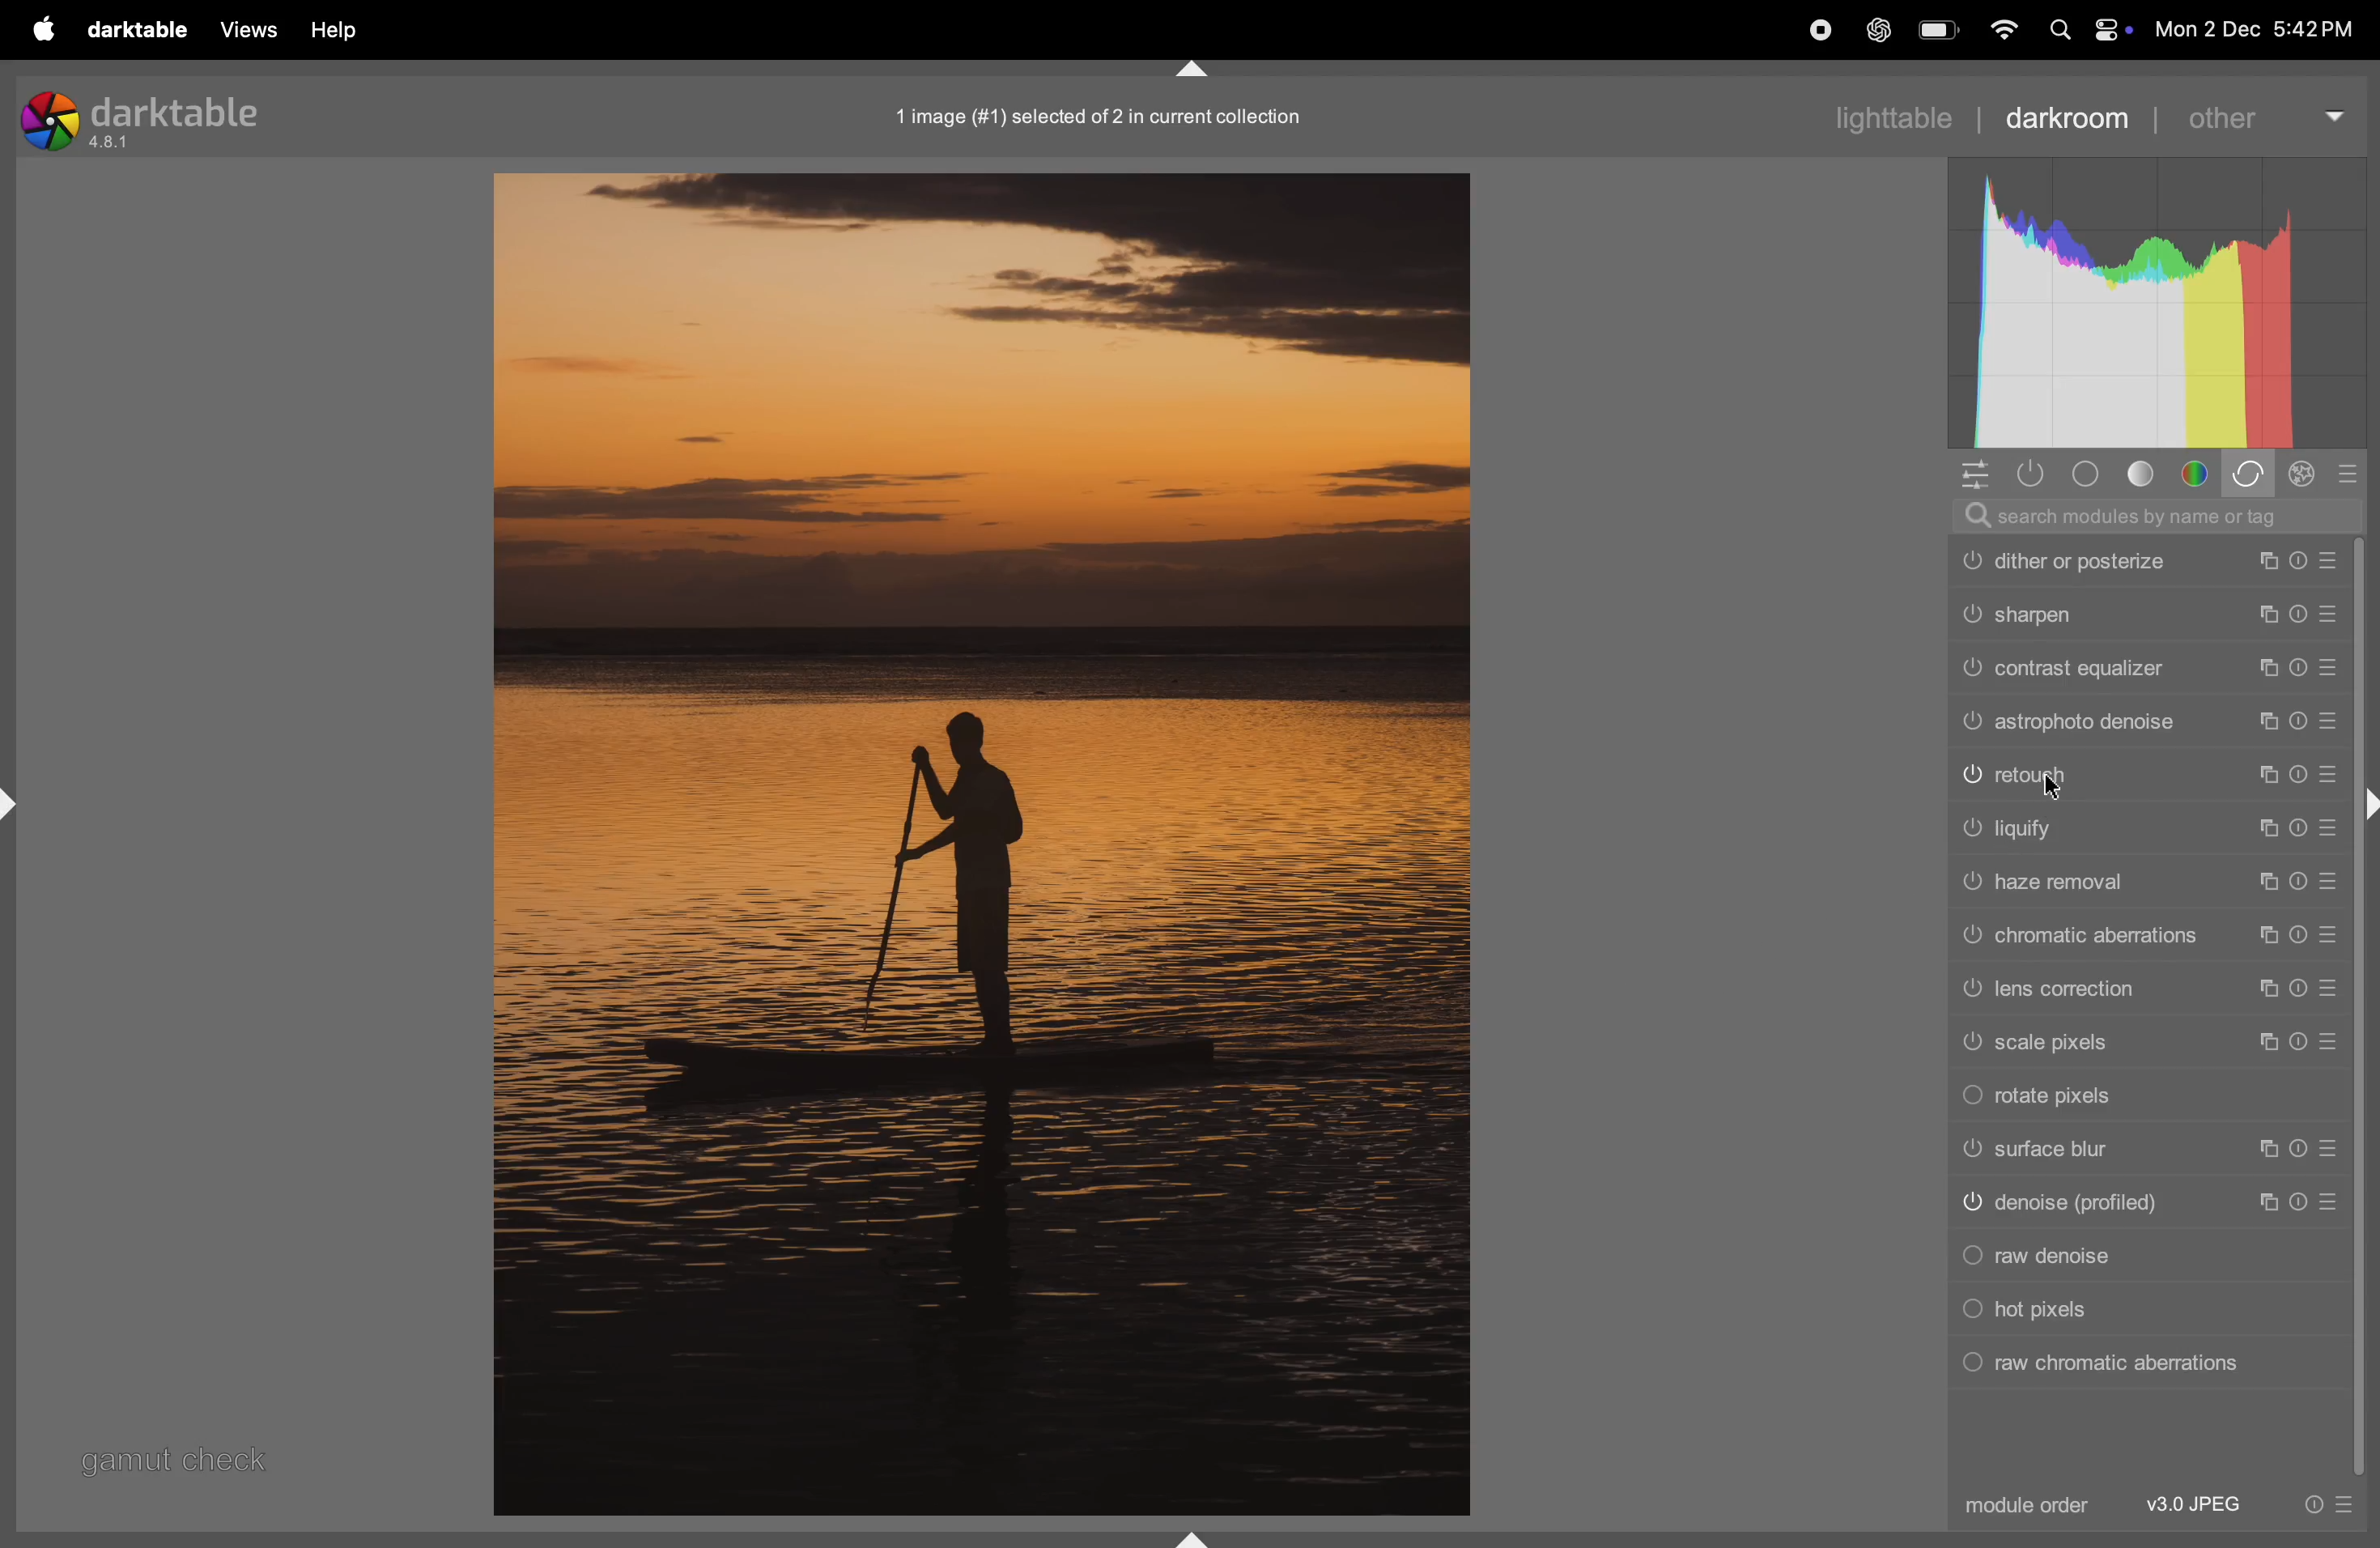 The image size is (2380, 1548). What do you see at coordinates (2140, 827) in the screenshot?
I see `liquify` at bounding box center [2140, 827].